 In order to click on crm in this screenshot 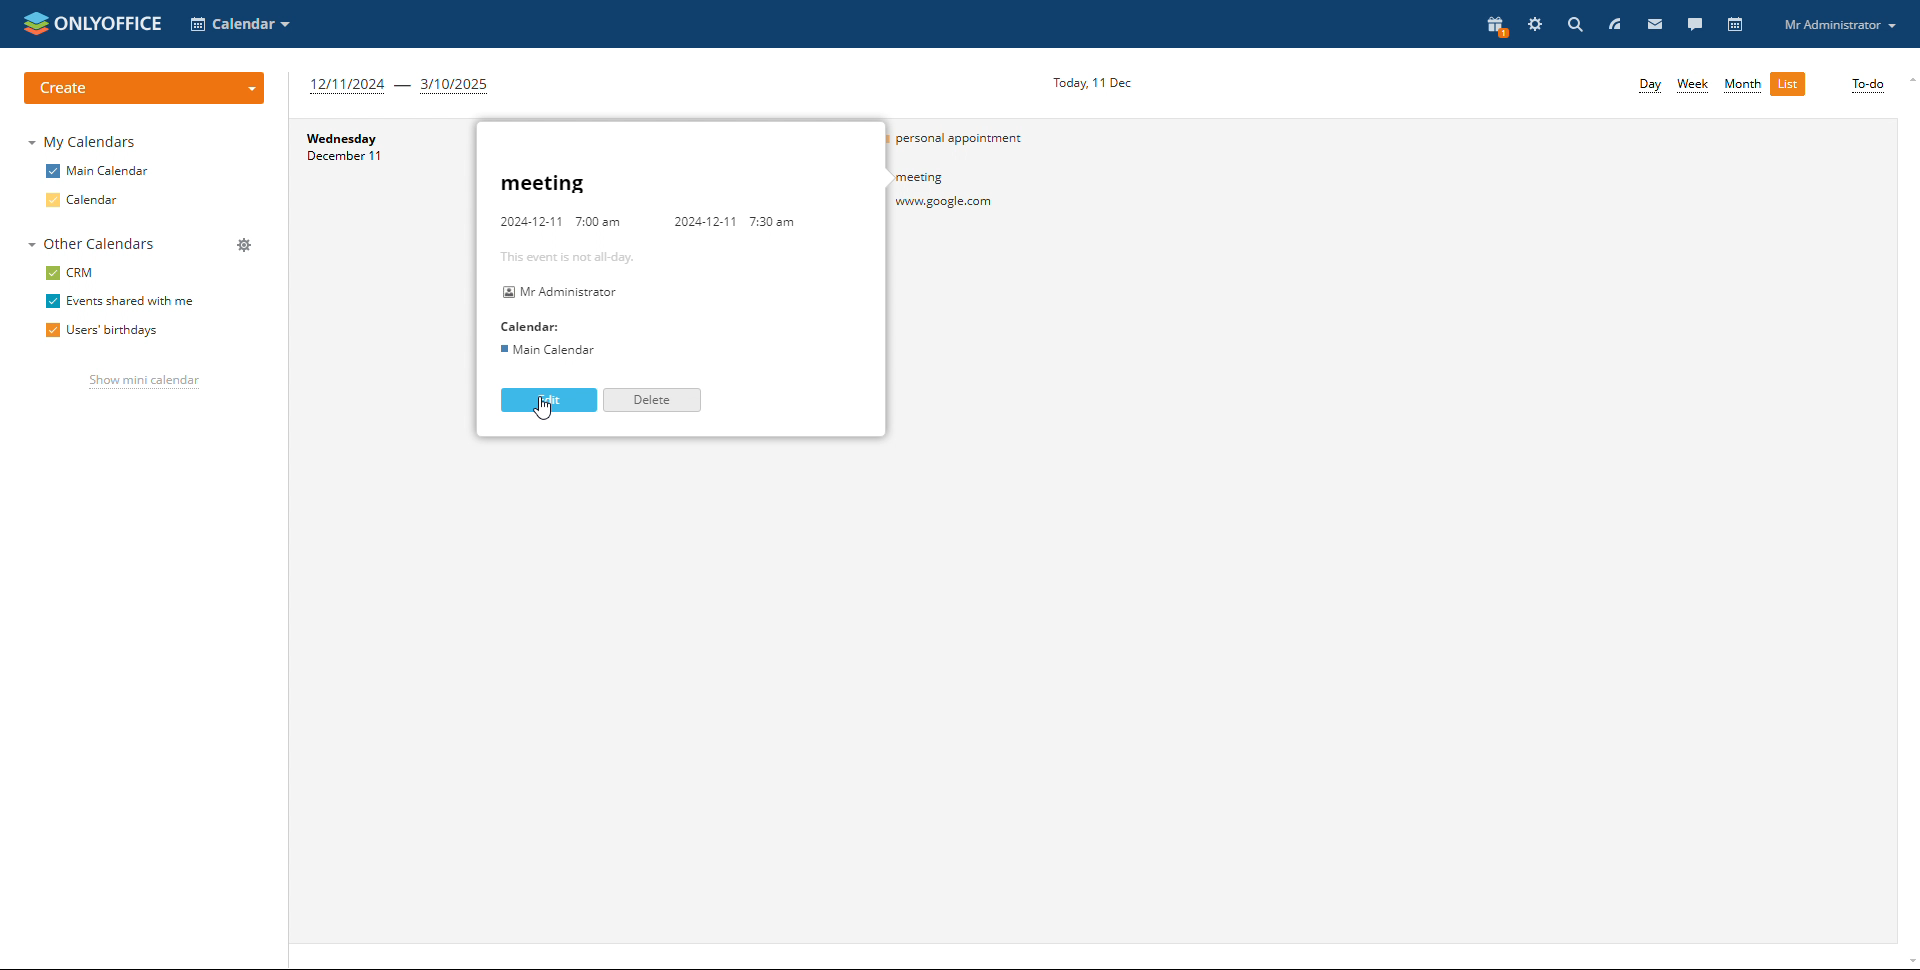, I will do `click(70, 273)`.